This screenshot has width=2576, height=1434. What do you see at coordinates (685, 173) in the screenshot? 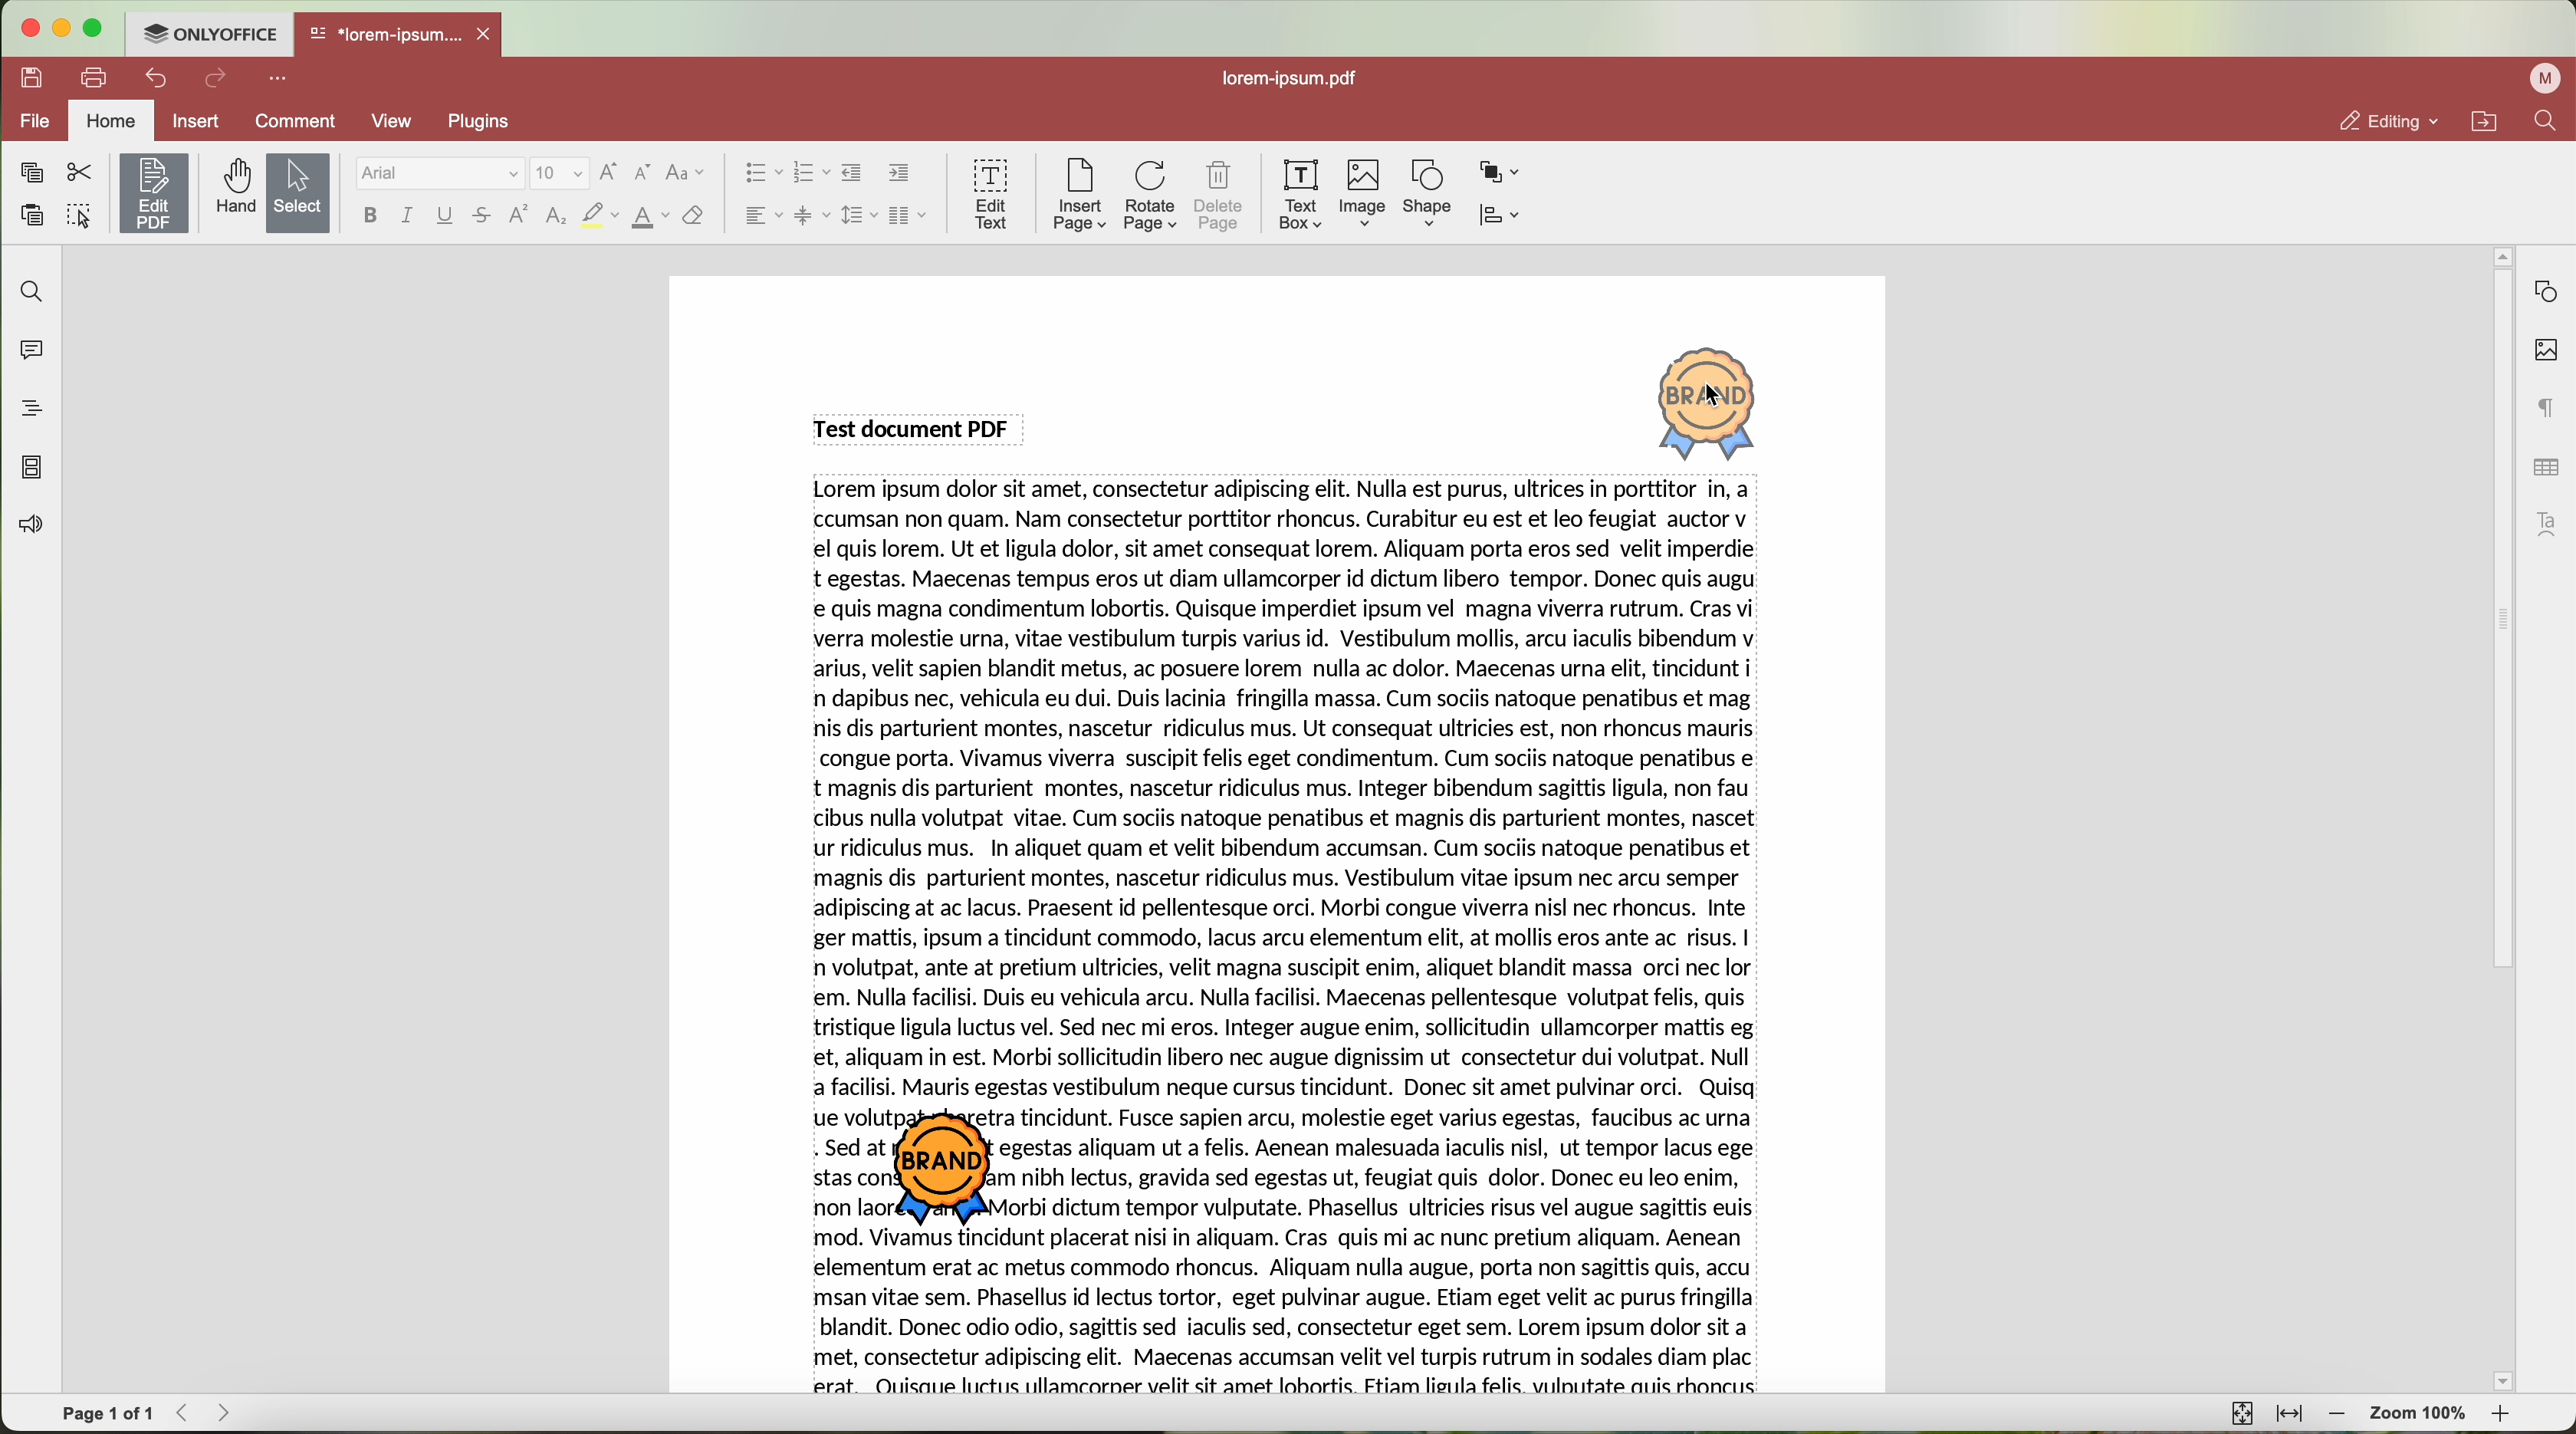
I see `change case` at bounding box center [685, 173].